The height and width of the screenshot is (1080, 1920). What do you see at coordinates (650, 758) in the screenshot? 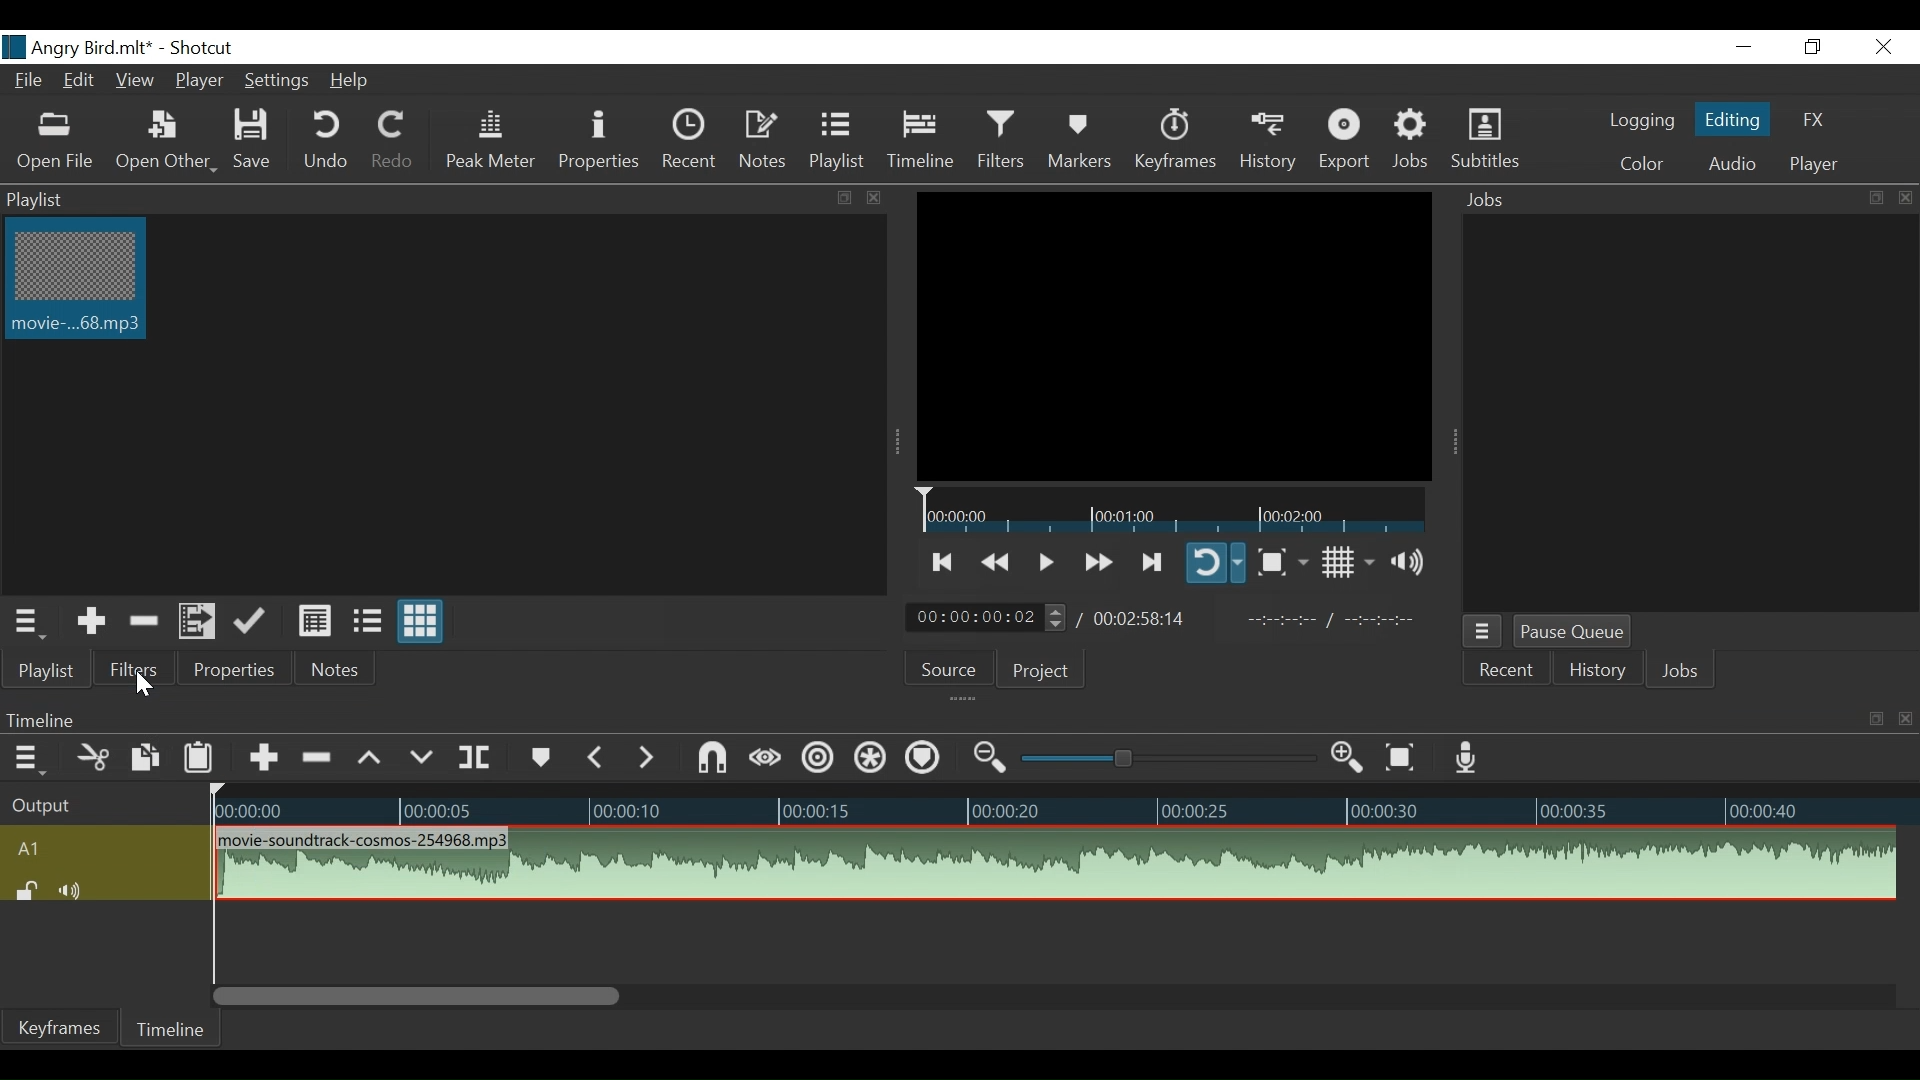
I see `Next Marker` at bounding box center [650, 758].